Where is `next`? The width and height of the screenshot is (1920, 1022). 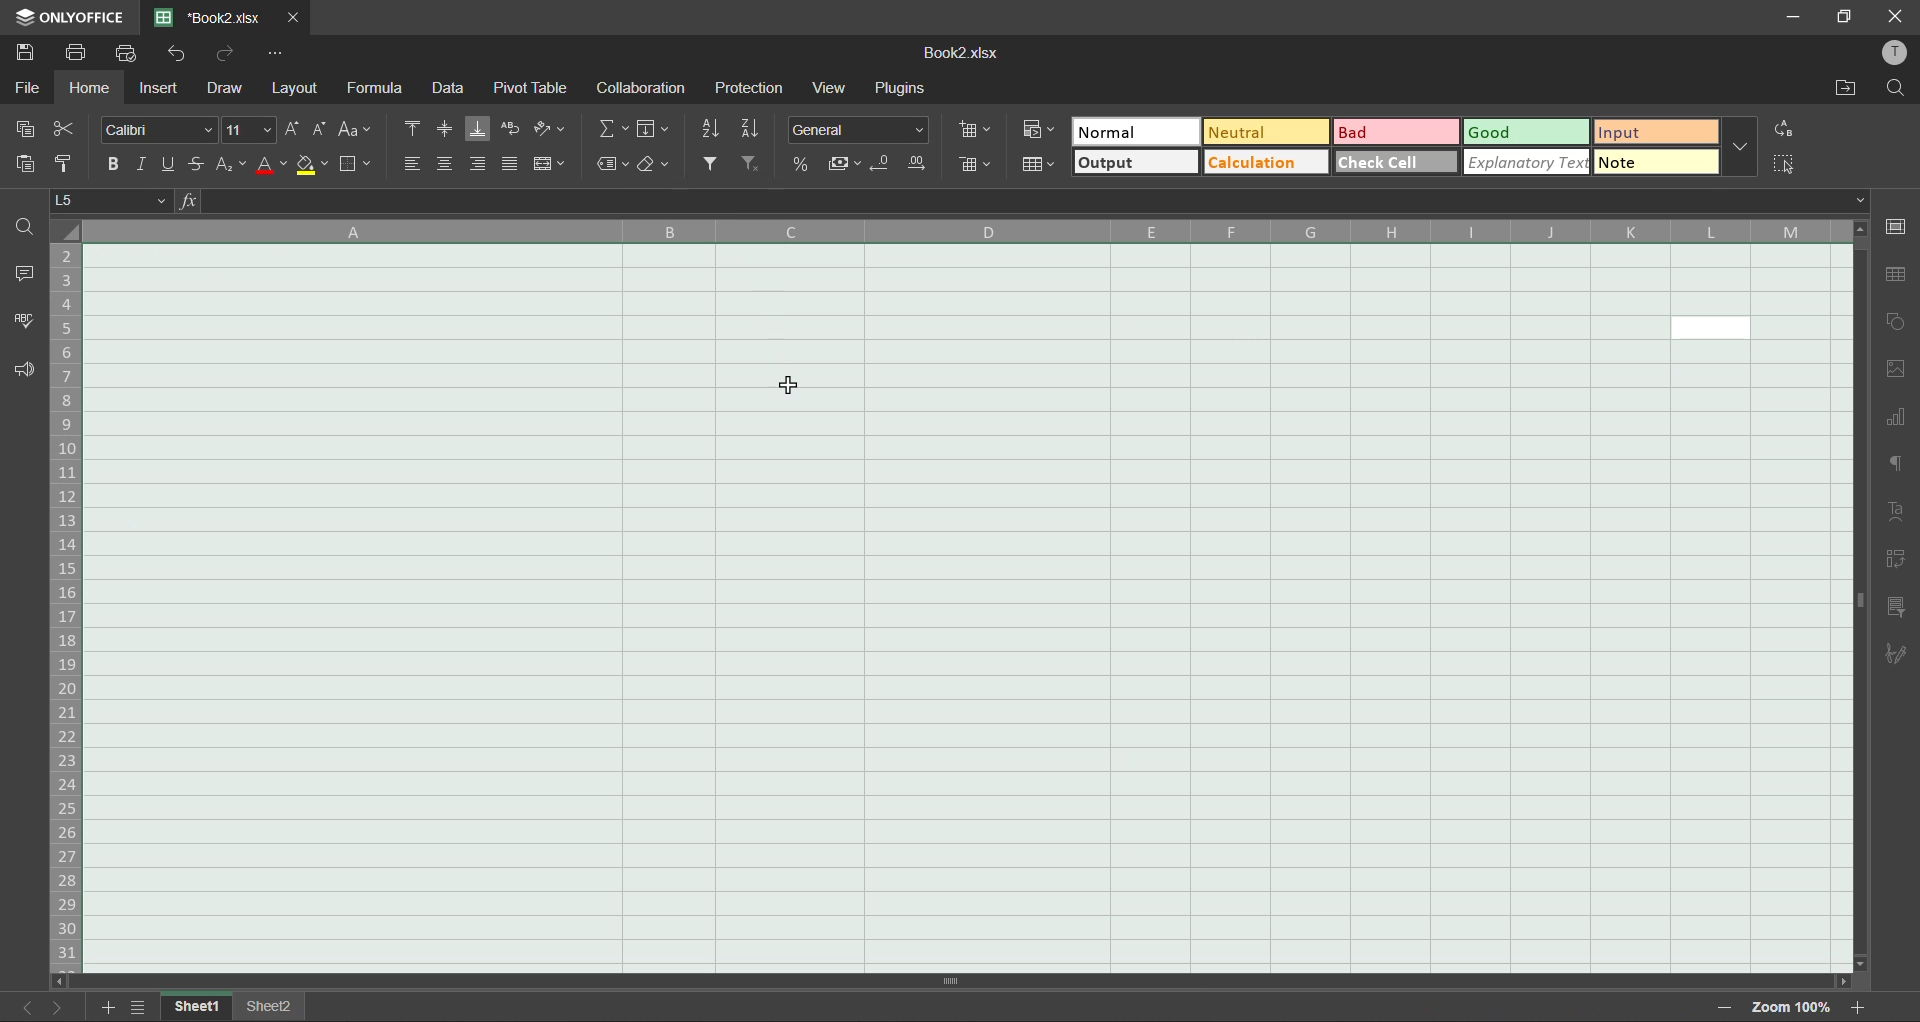 next is located at coordinates (56, 1007).